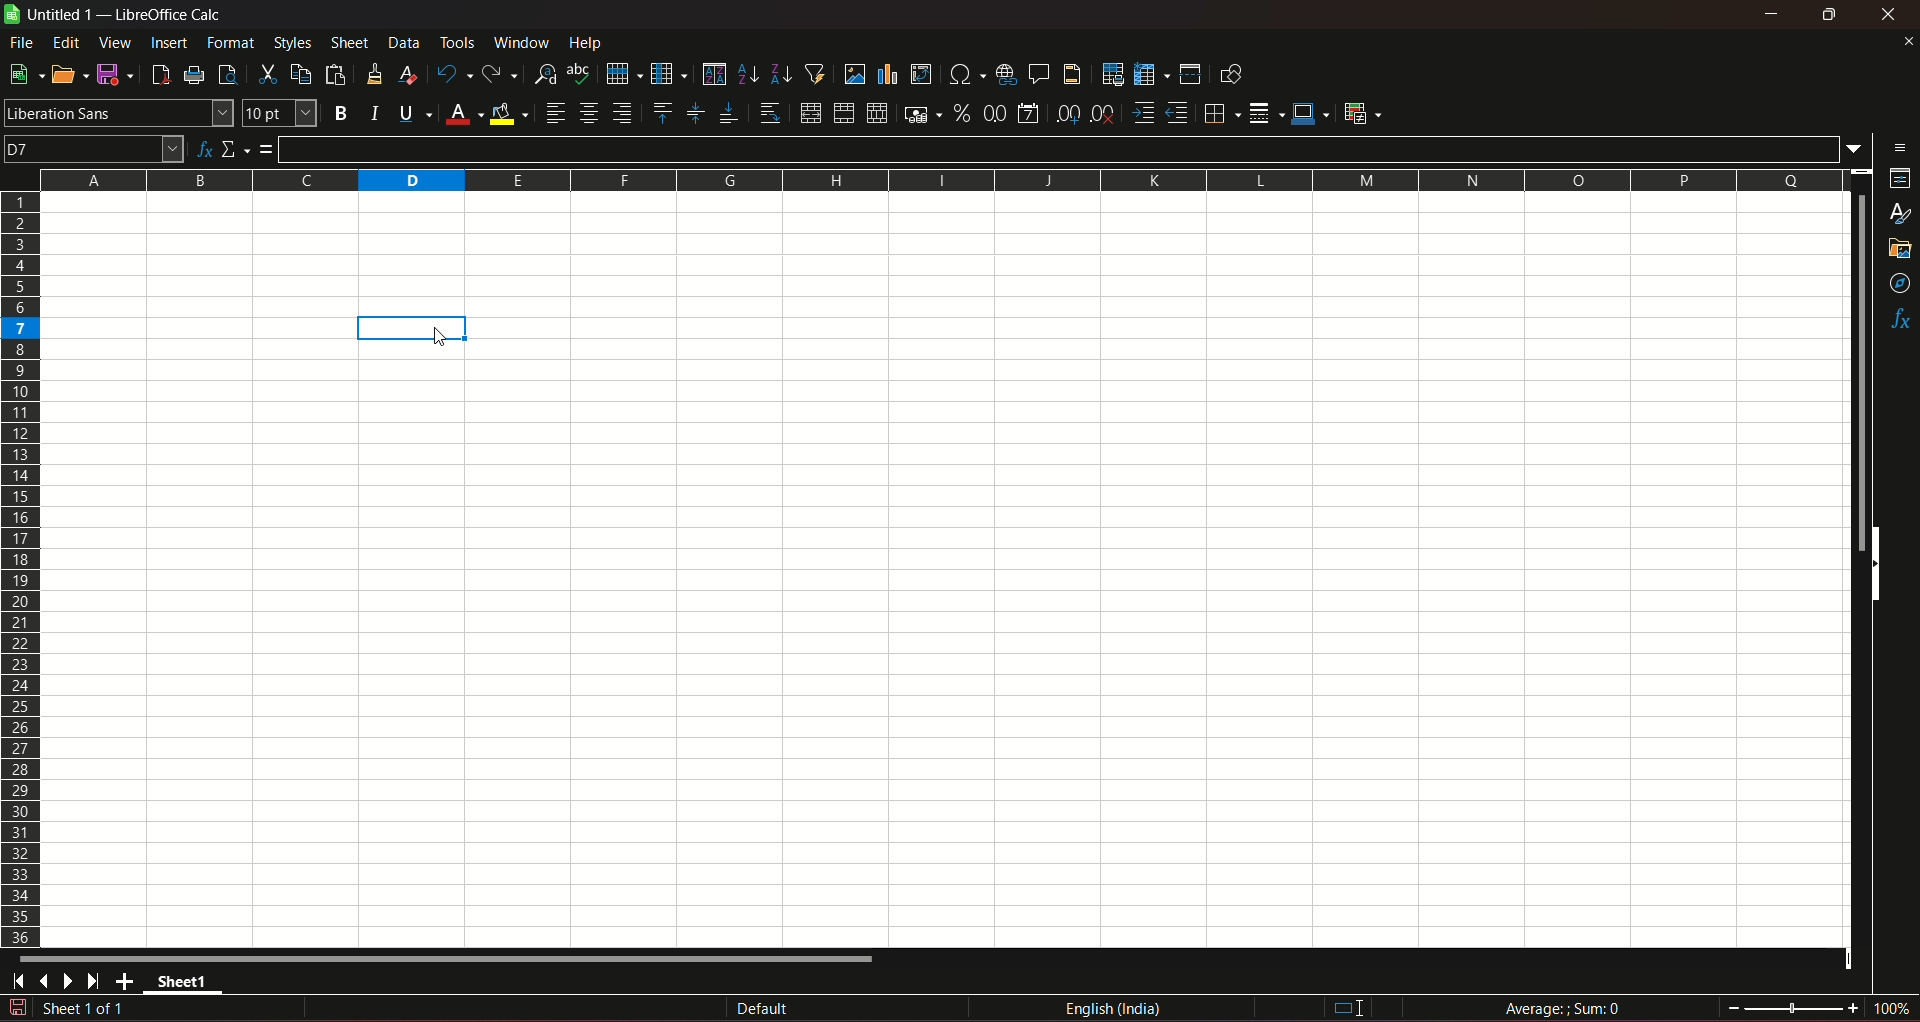 This screenshot has height=1022, width=1920. What do you see at coordinates (167, 41) in the screenshot?
I see `insert` at bounding box center [167, 41].